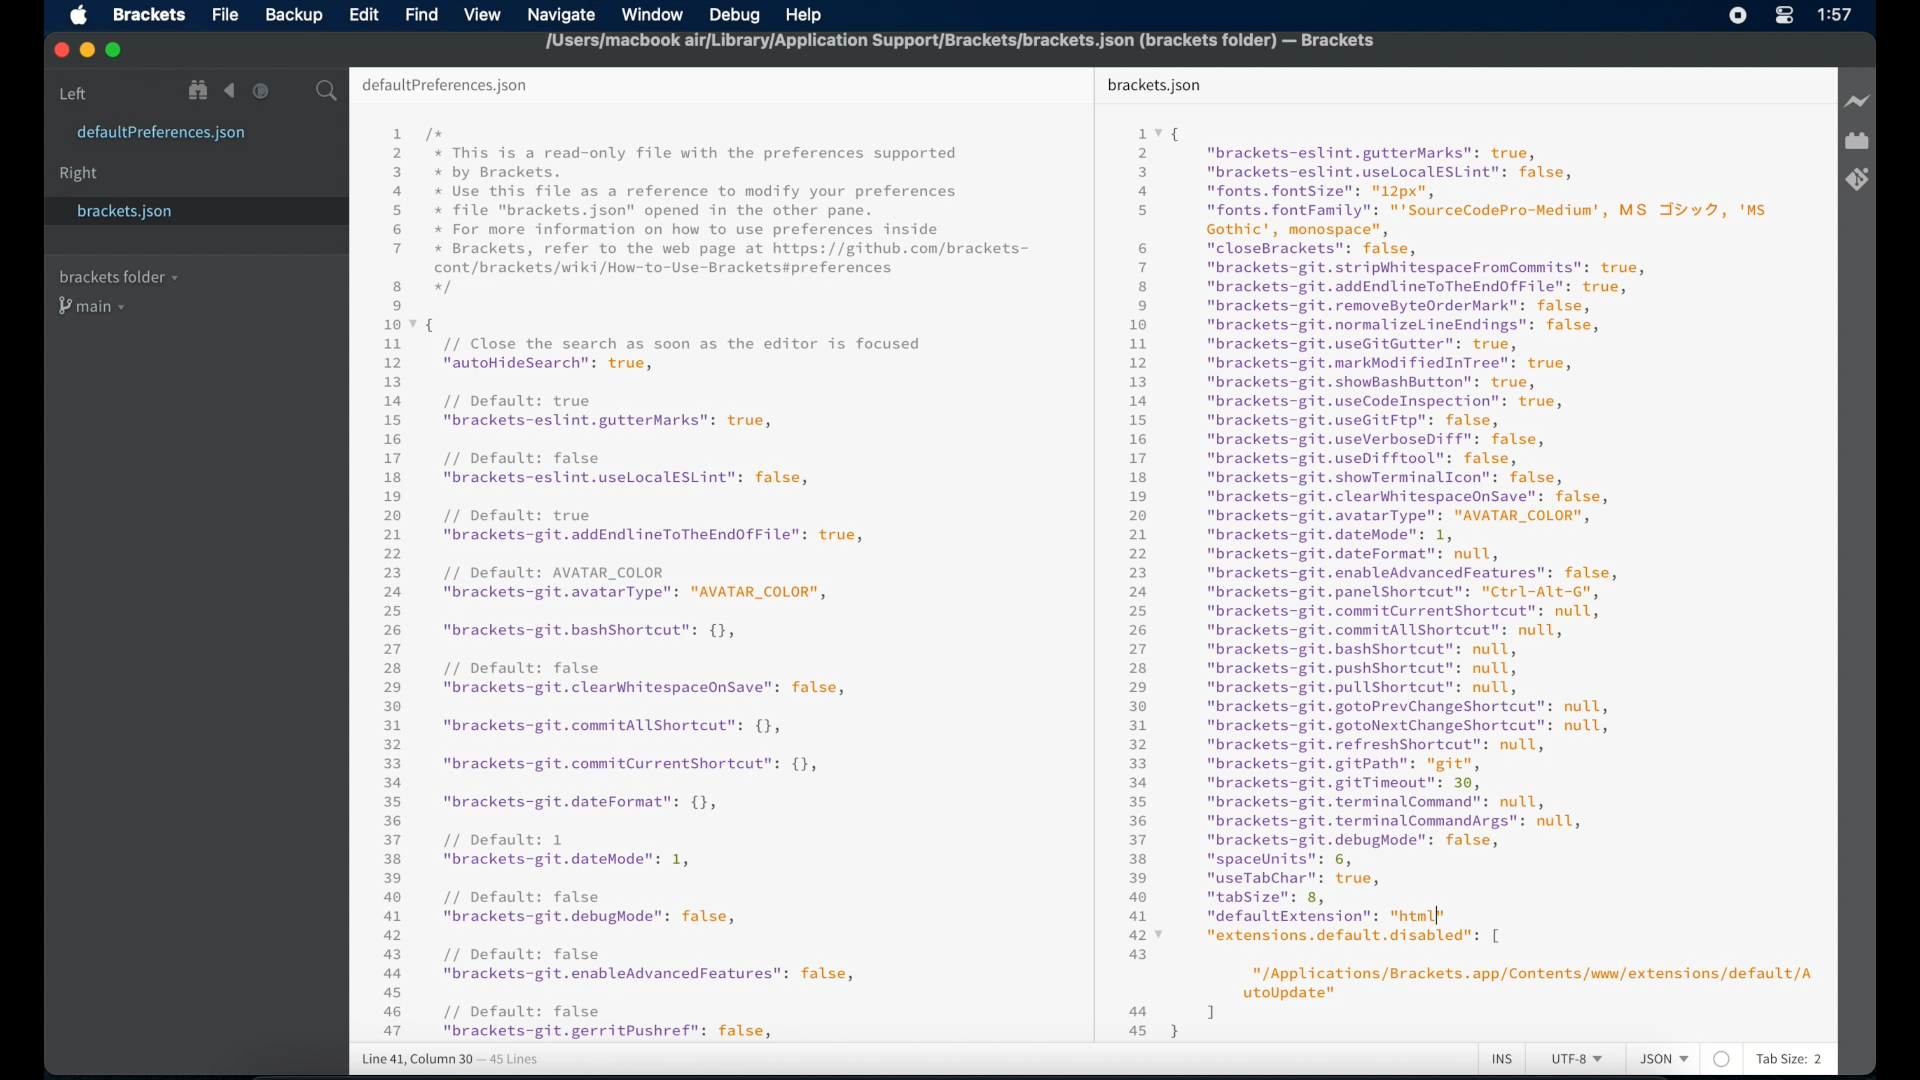  I want to click on json, so click(1664, 1060).